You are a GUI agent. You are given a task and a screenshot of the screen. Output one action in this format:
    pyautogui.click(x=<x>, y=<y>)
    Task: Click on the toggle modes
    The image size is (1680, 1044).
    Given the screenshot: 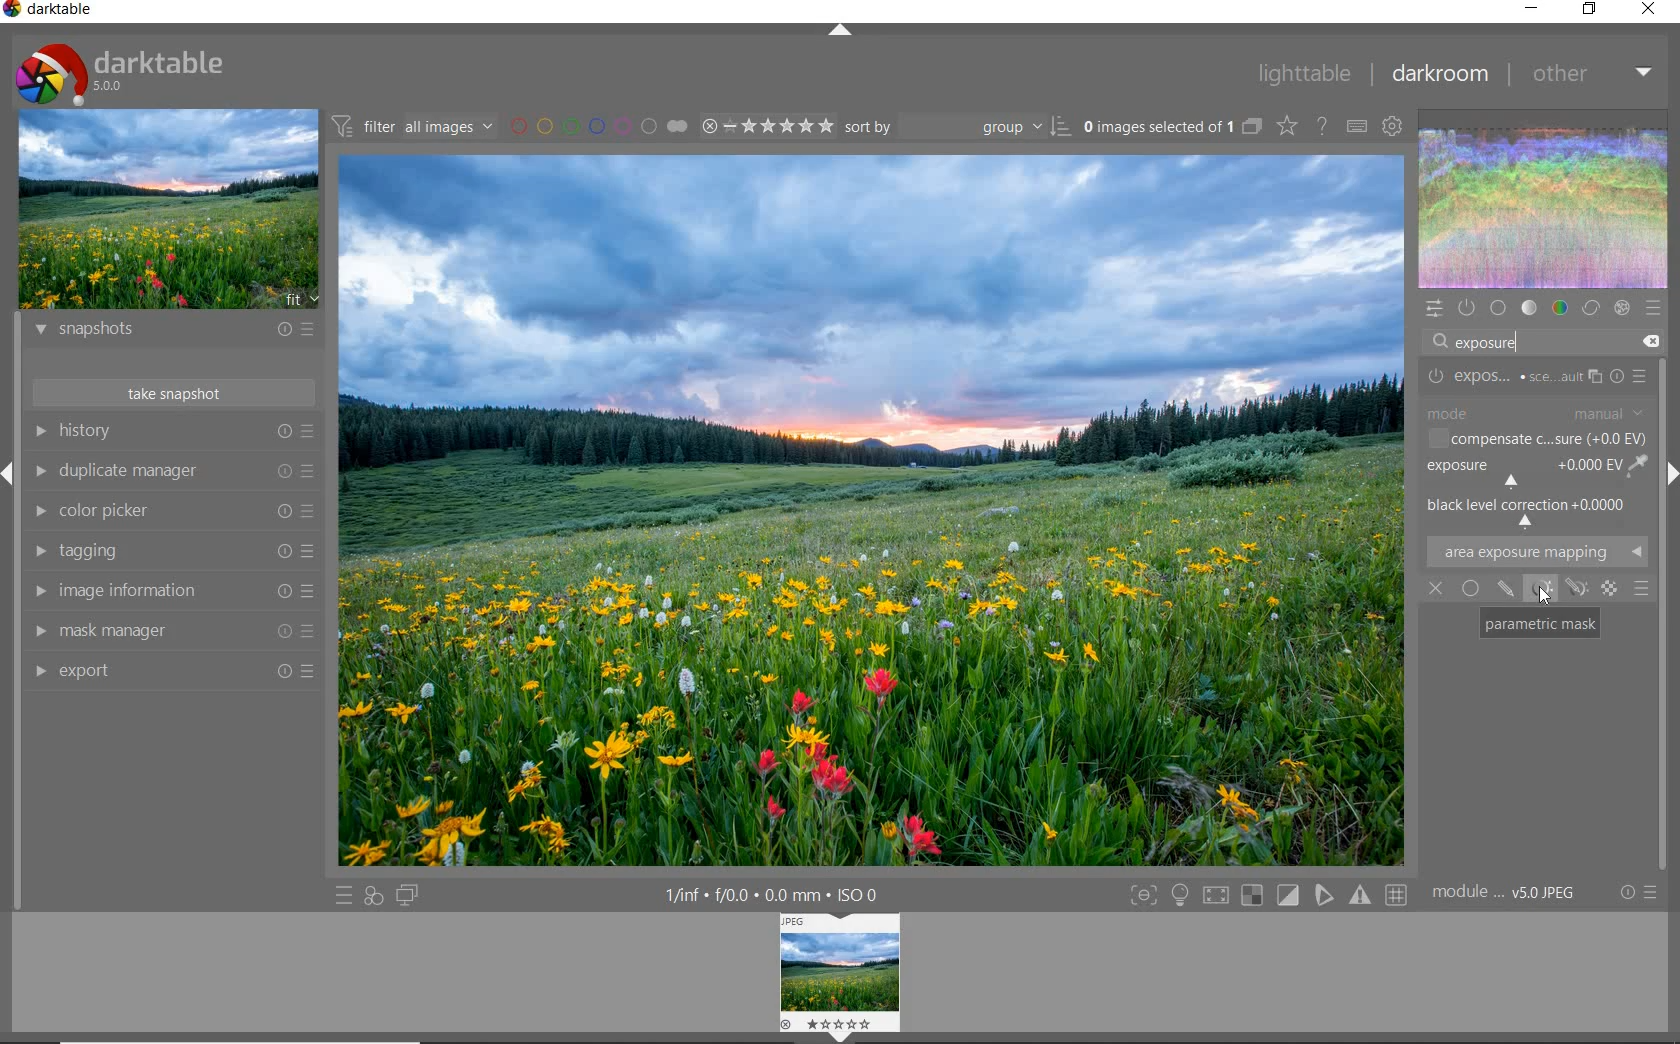 What is the action you would take?
    pyautogui.click(x=1269, y=896)
    